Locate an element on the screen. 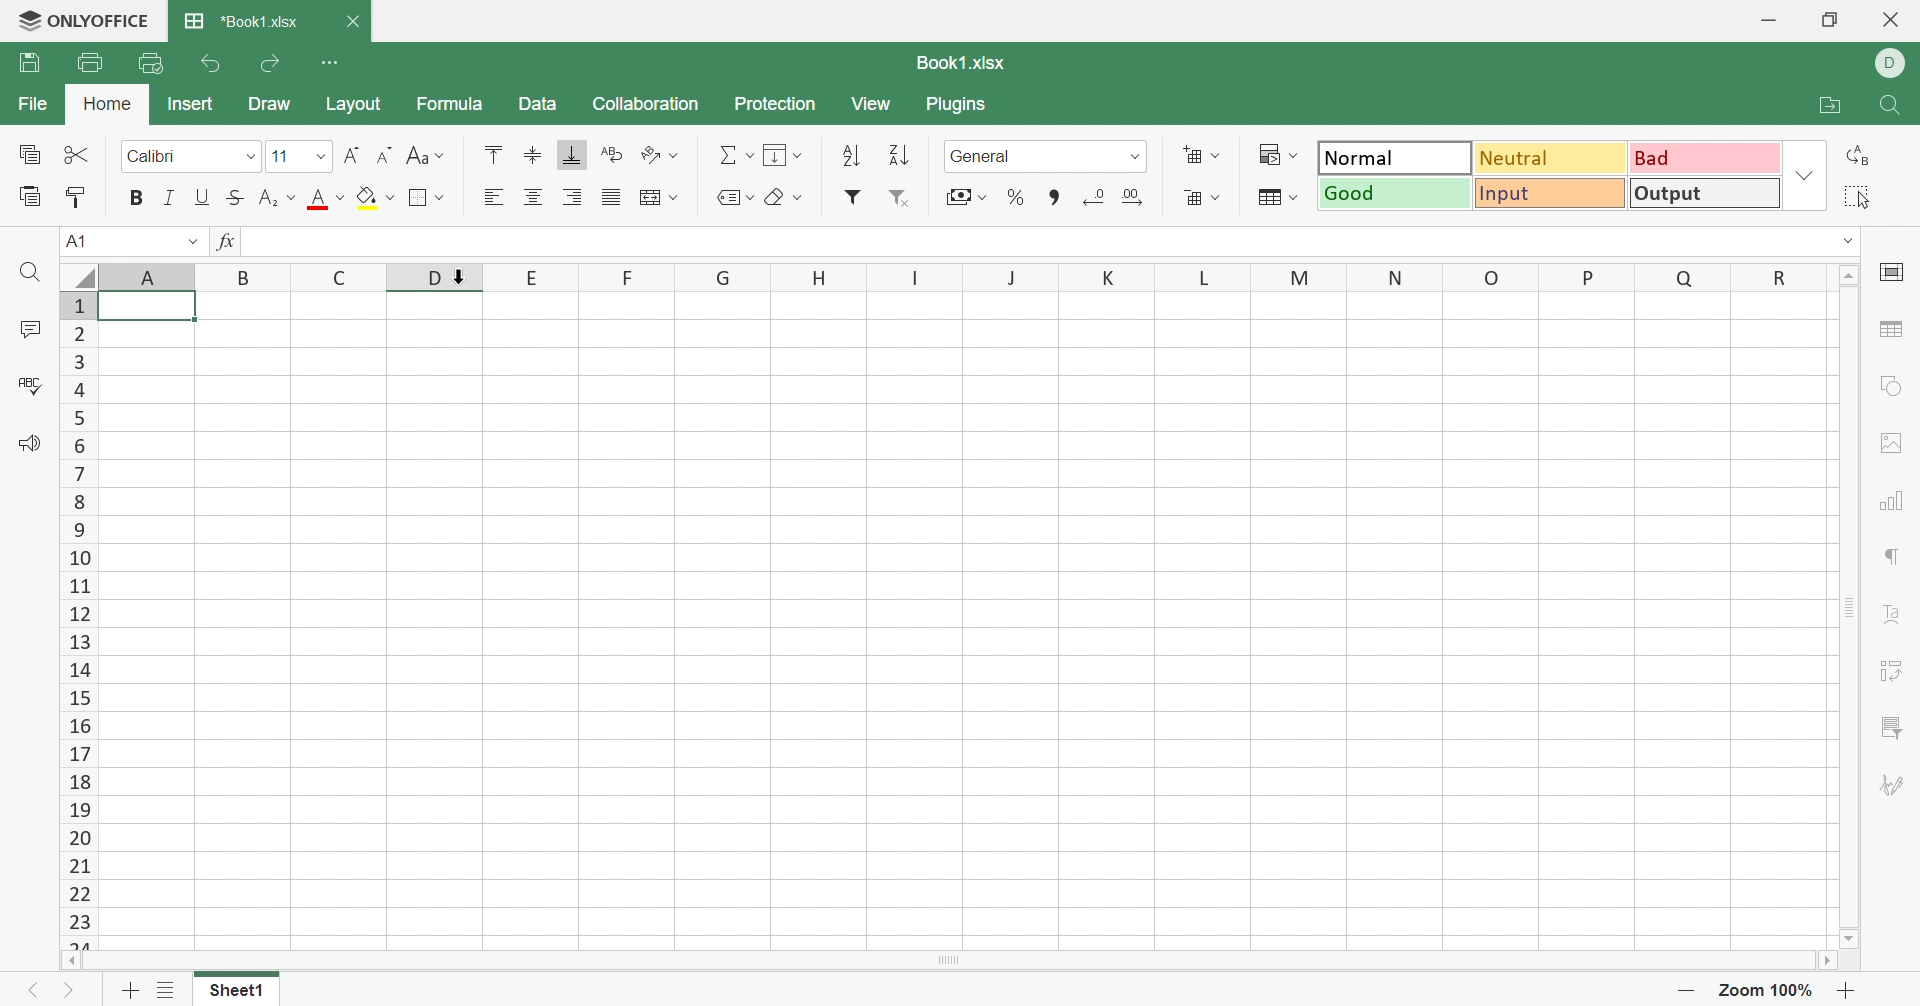 The width and height of the screenshot is (1920, 1006). Close is located at coordinates (1893, 23).